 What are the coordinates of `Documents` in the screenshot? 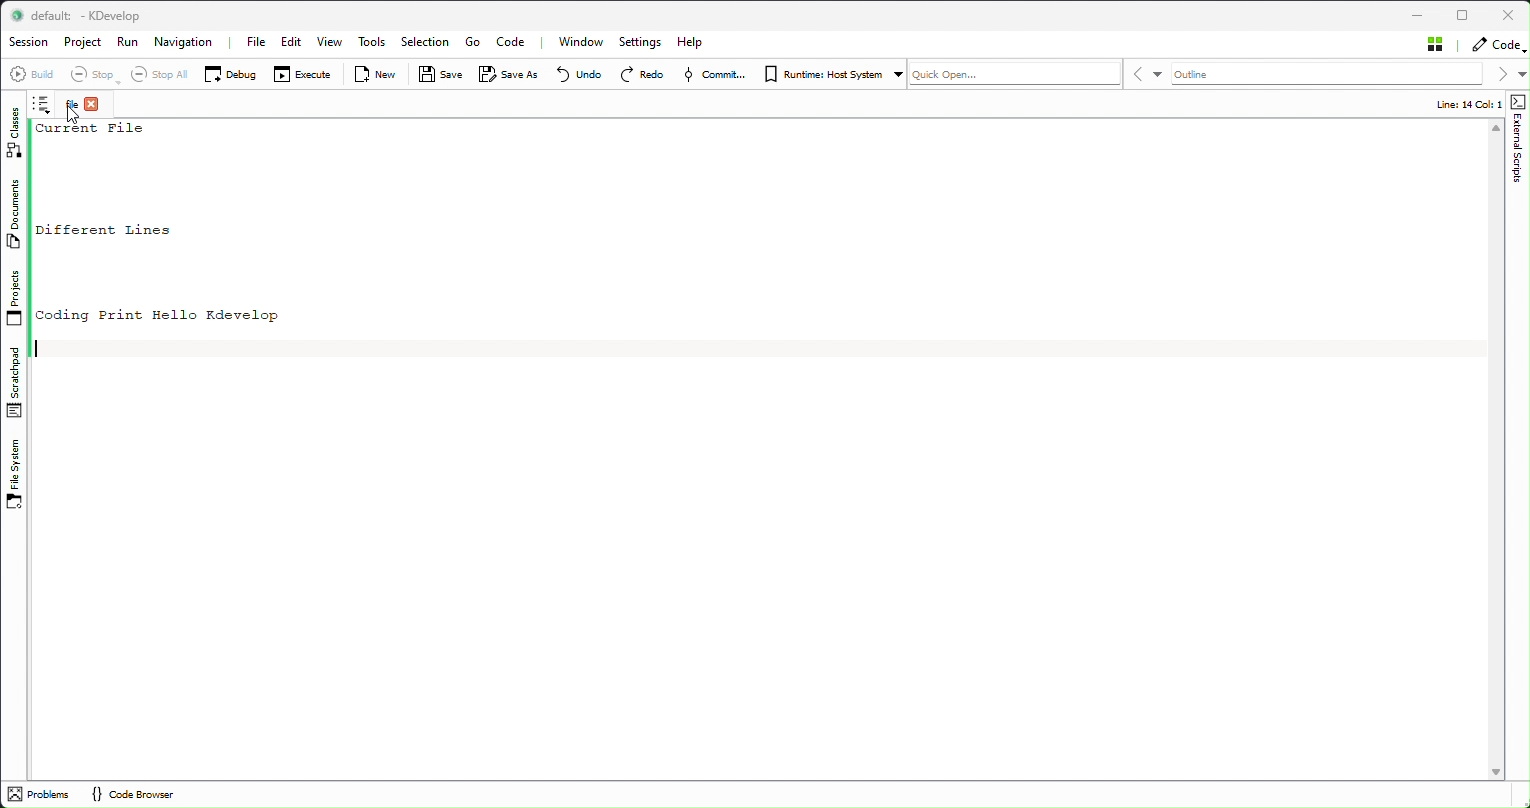 It's located at (18, 216).